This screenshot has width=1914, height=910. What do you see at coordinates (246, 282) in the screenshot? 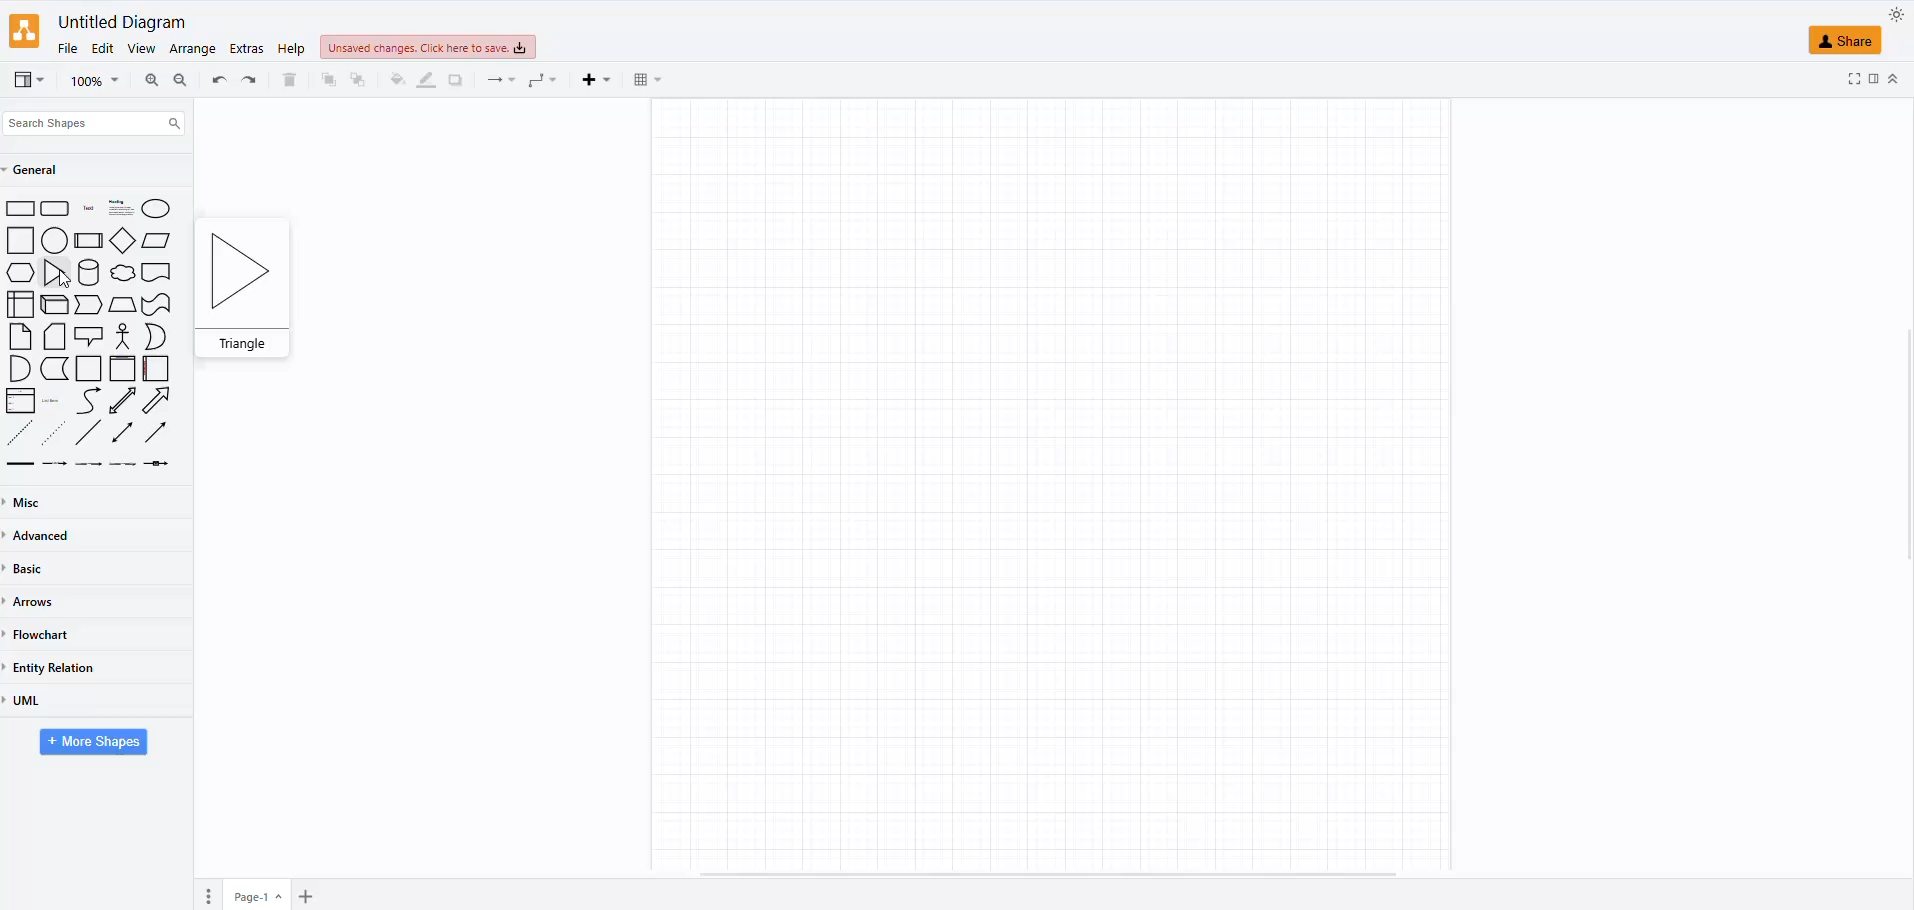
I see `triangle` at bounding box center [246, 282].